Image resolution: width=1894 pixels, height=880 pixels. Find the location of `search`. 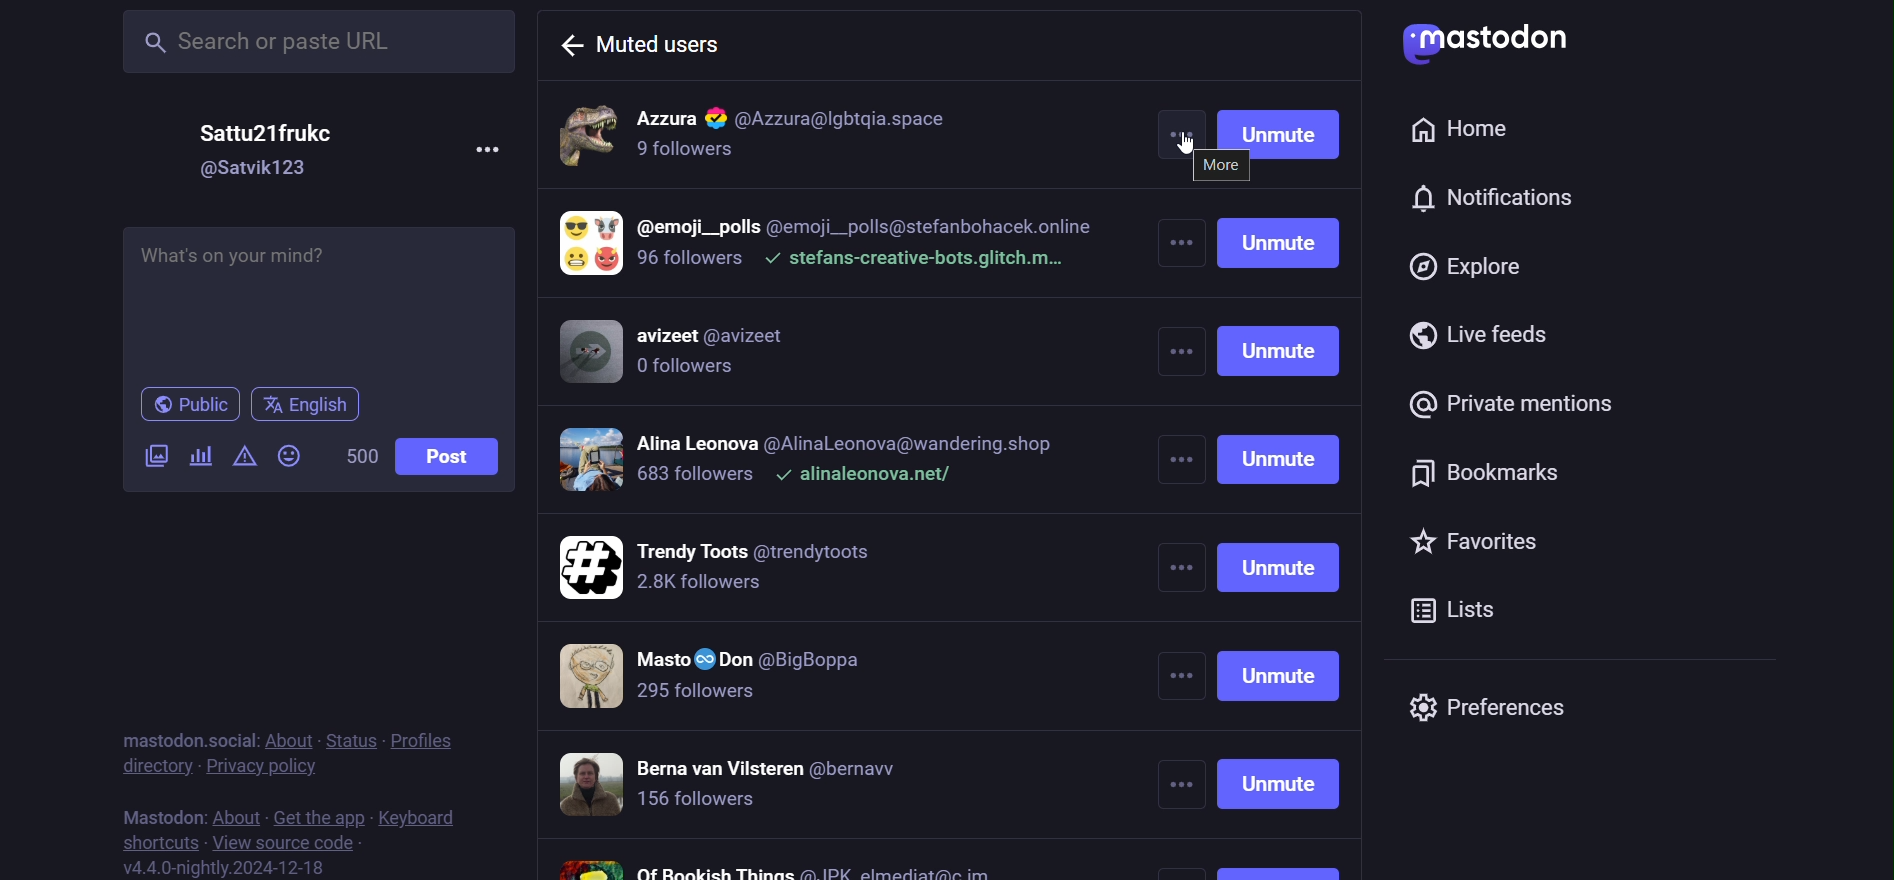

search is located at coordinates (312, 43).